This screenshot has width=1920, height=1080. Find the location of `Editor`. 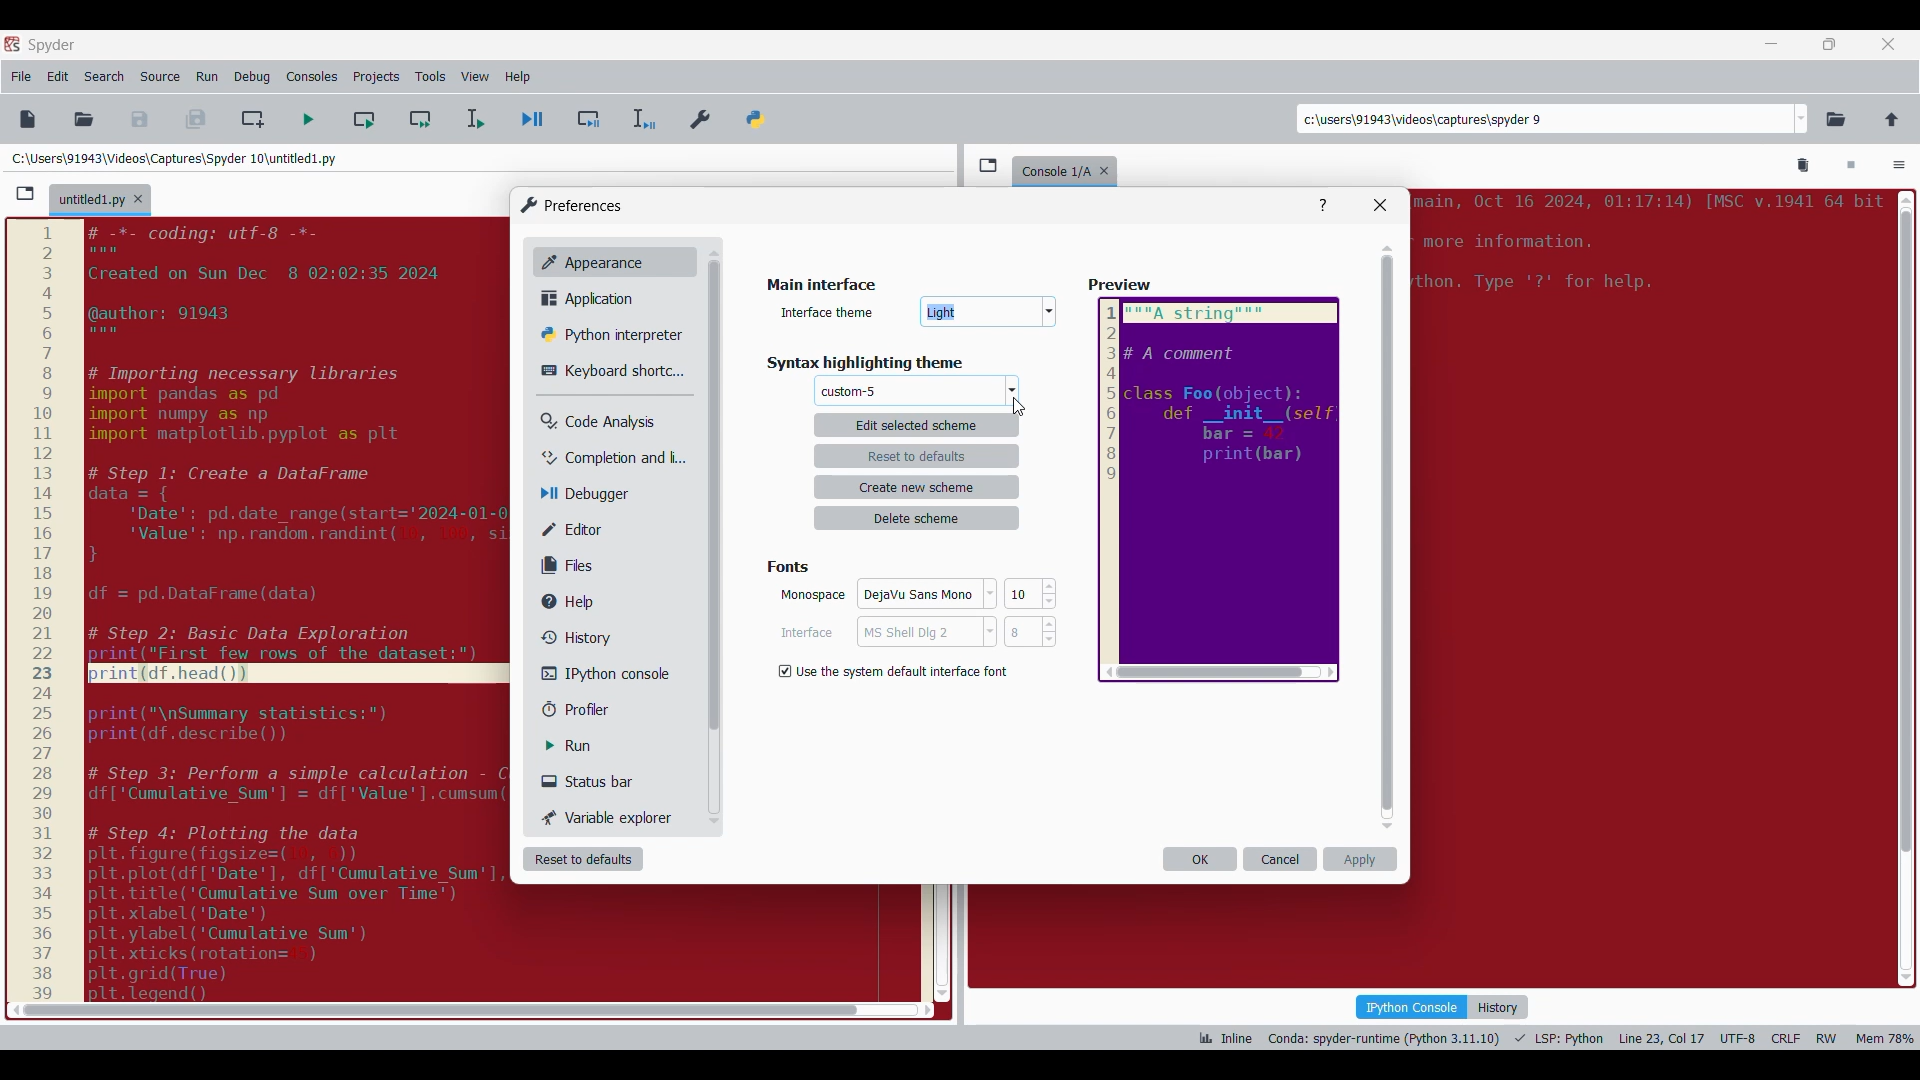

Editor is located at coordinates (586, 529).